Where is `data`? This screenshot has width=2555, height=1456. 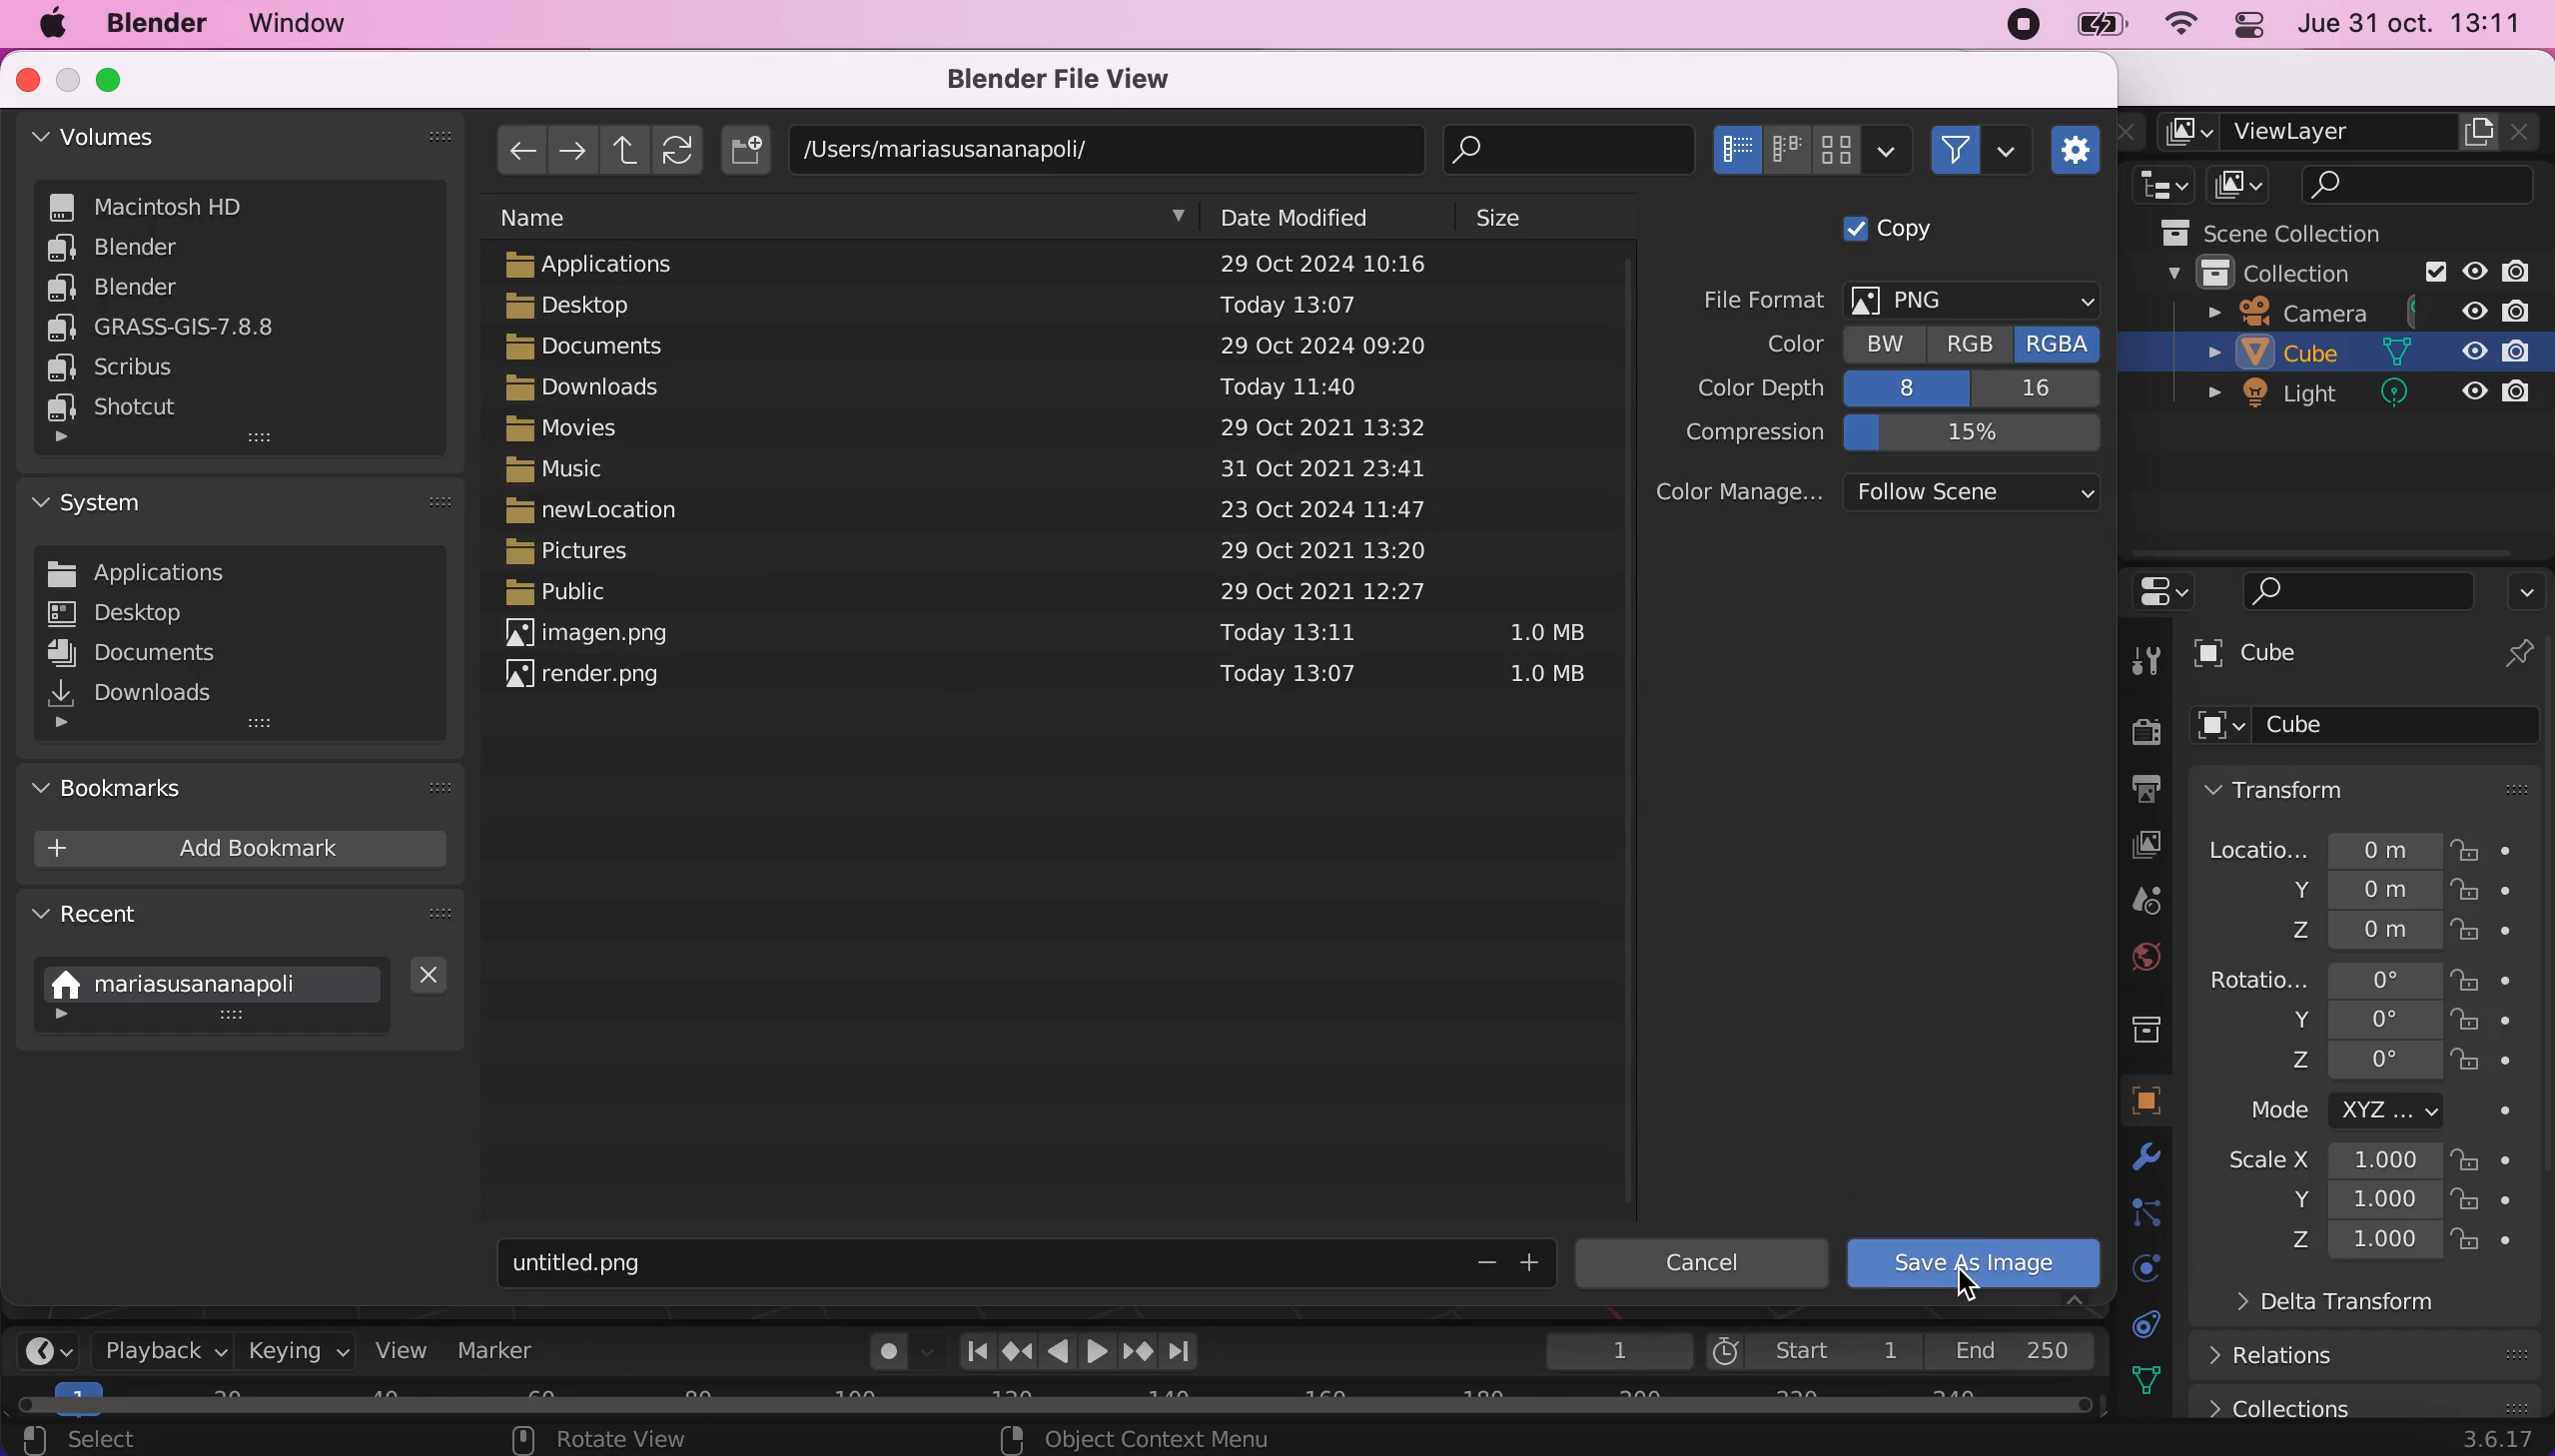
data is located at coordinates (2154, 1324).